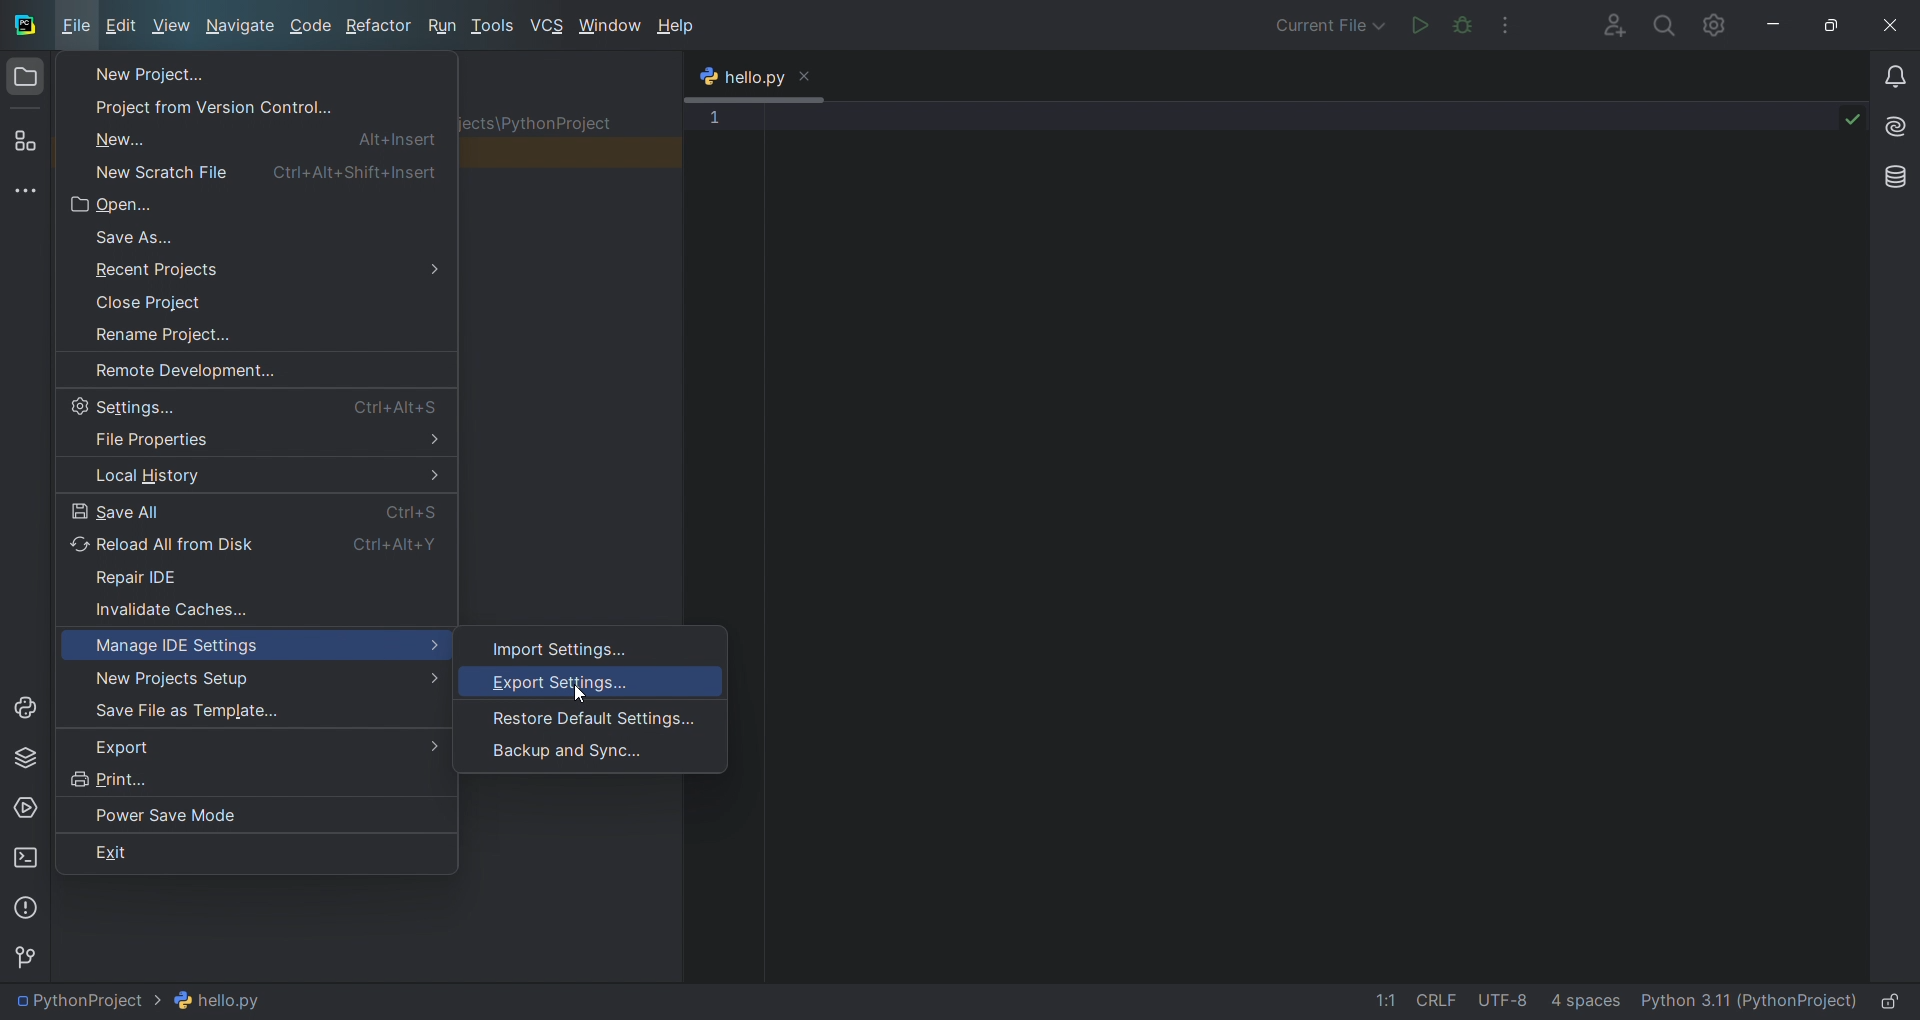 This screenshot has width=1920, height=1020. I want to click on Navigate, so click(241, 25).